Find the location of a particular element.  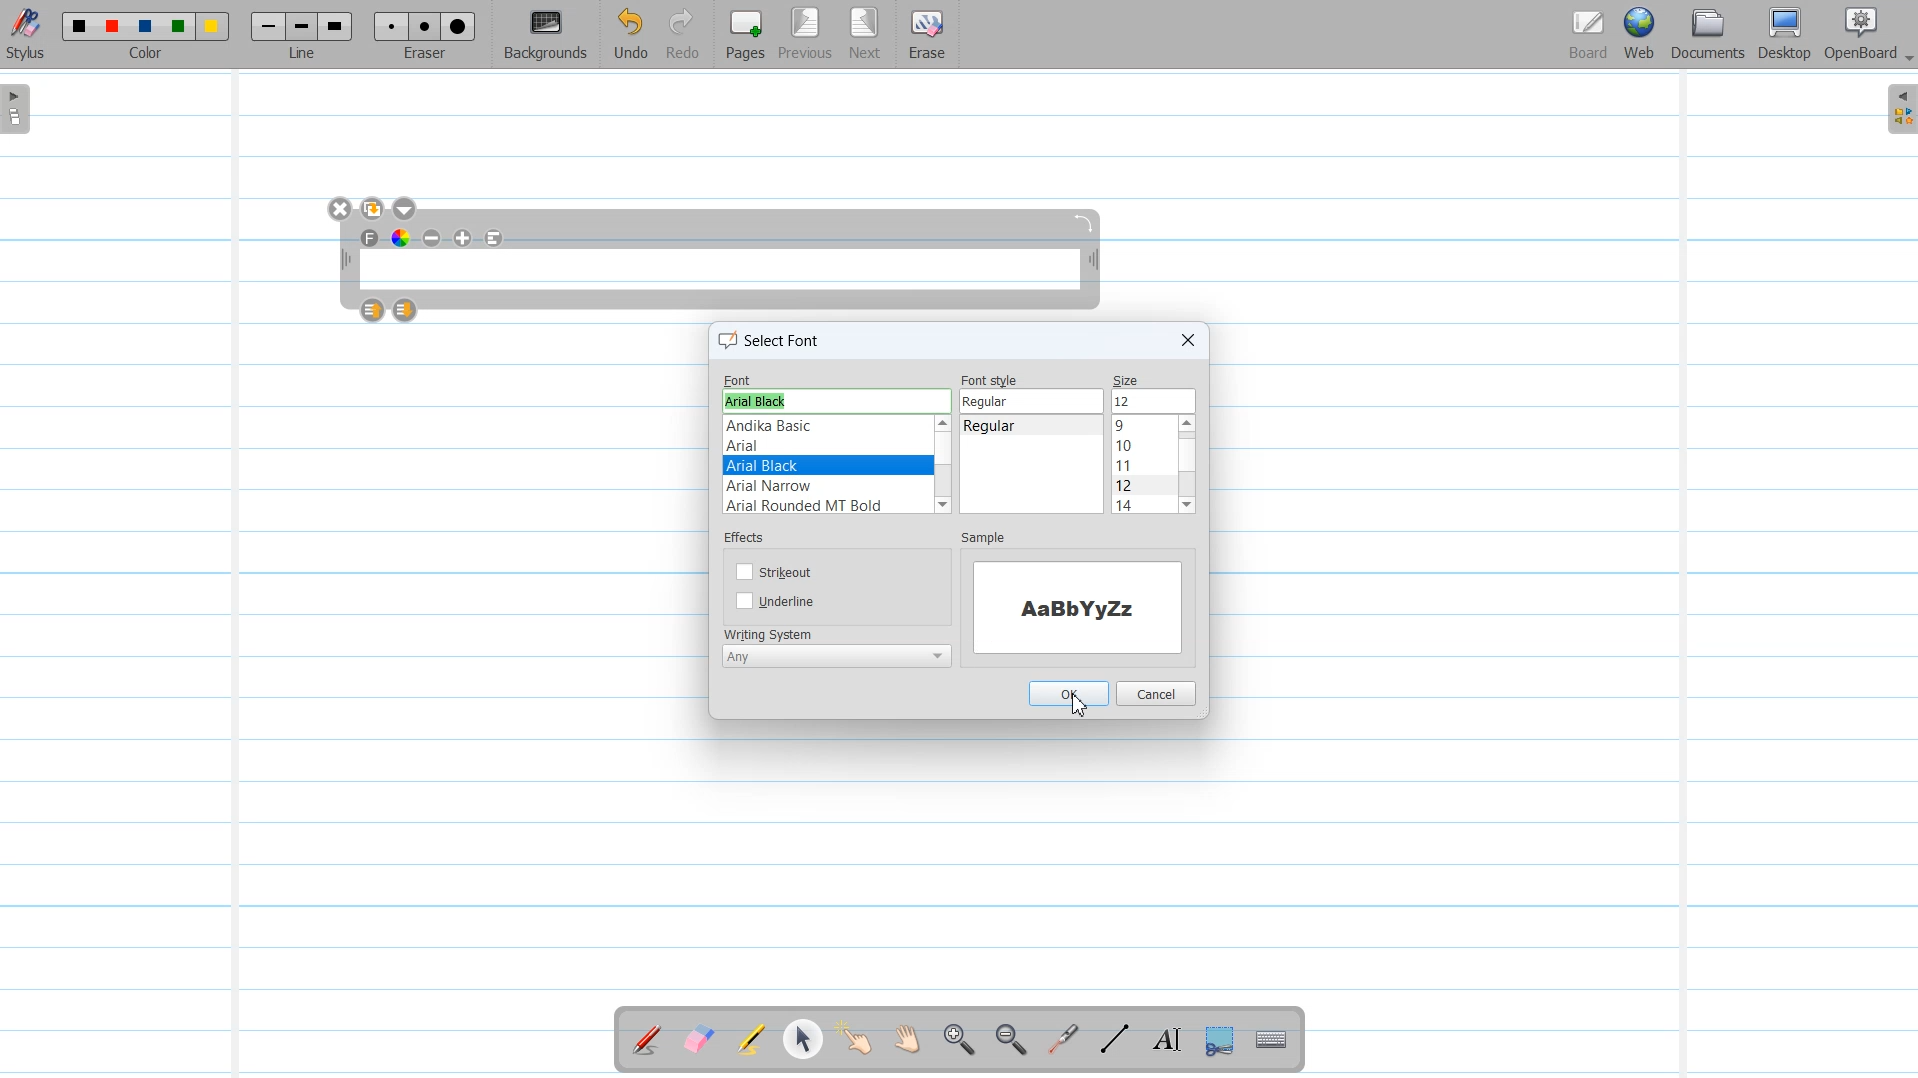

Adjust width of text tool  is located at coordinates (344, 260).